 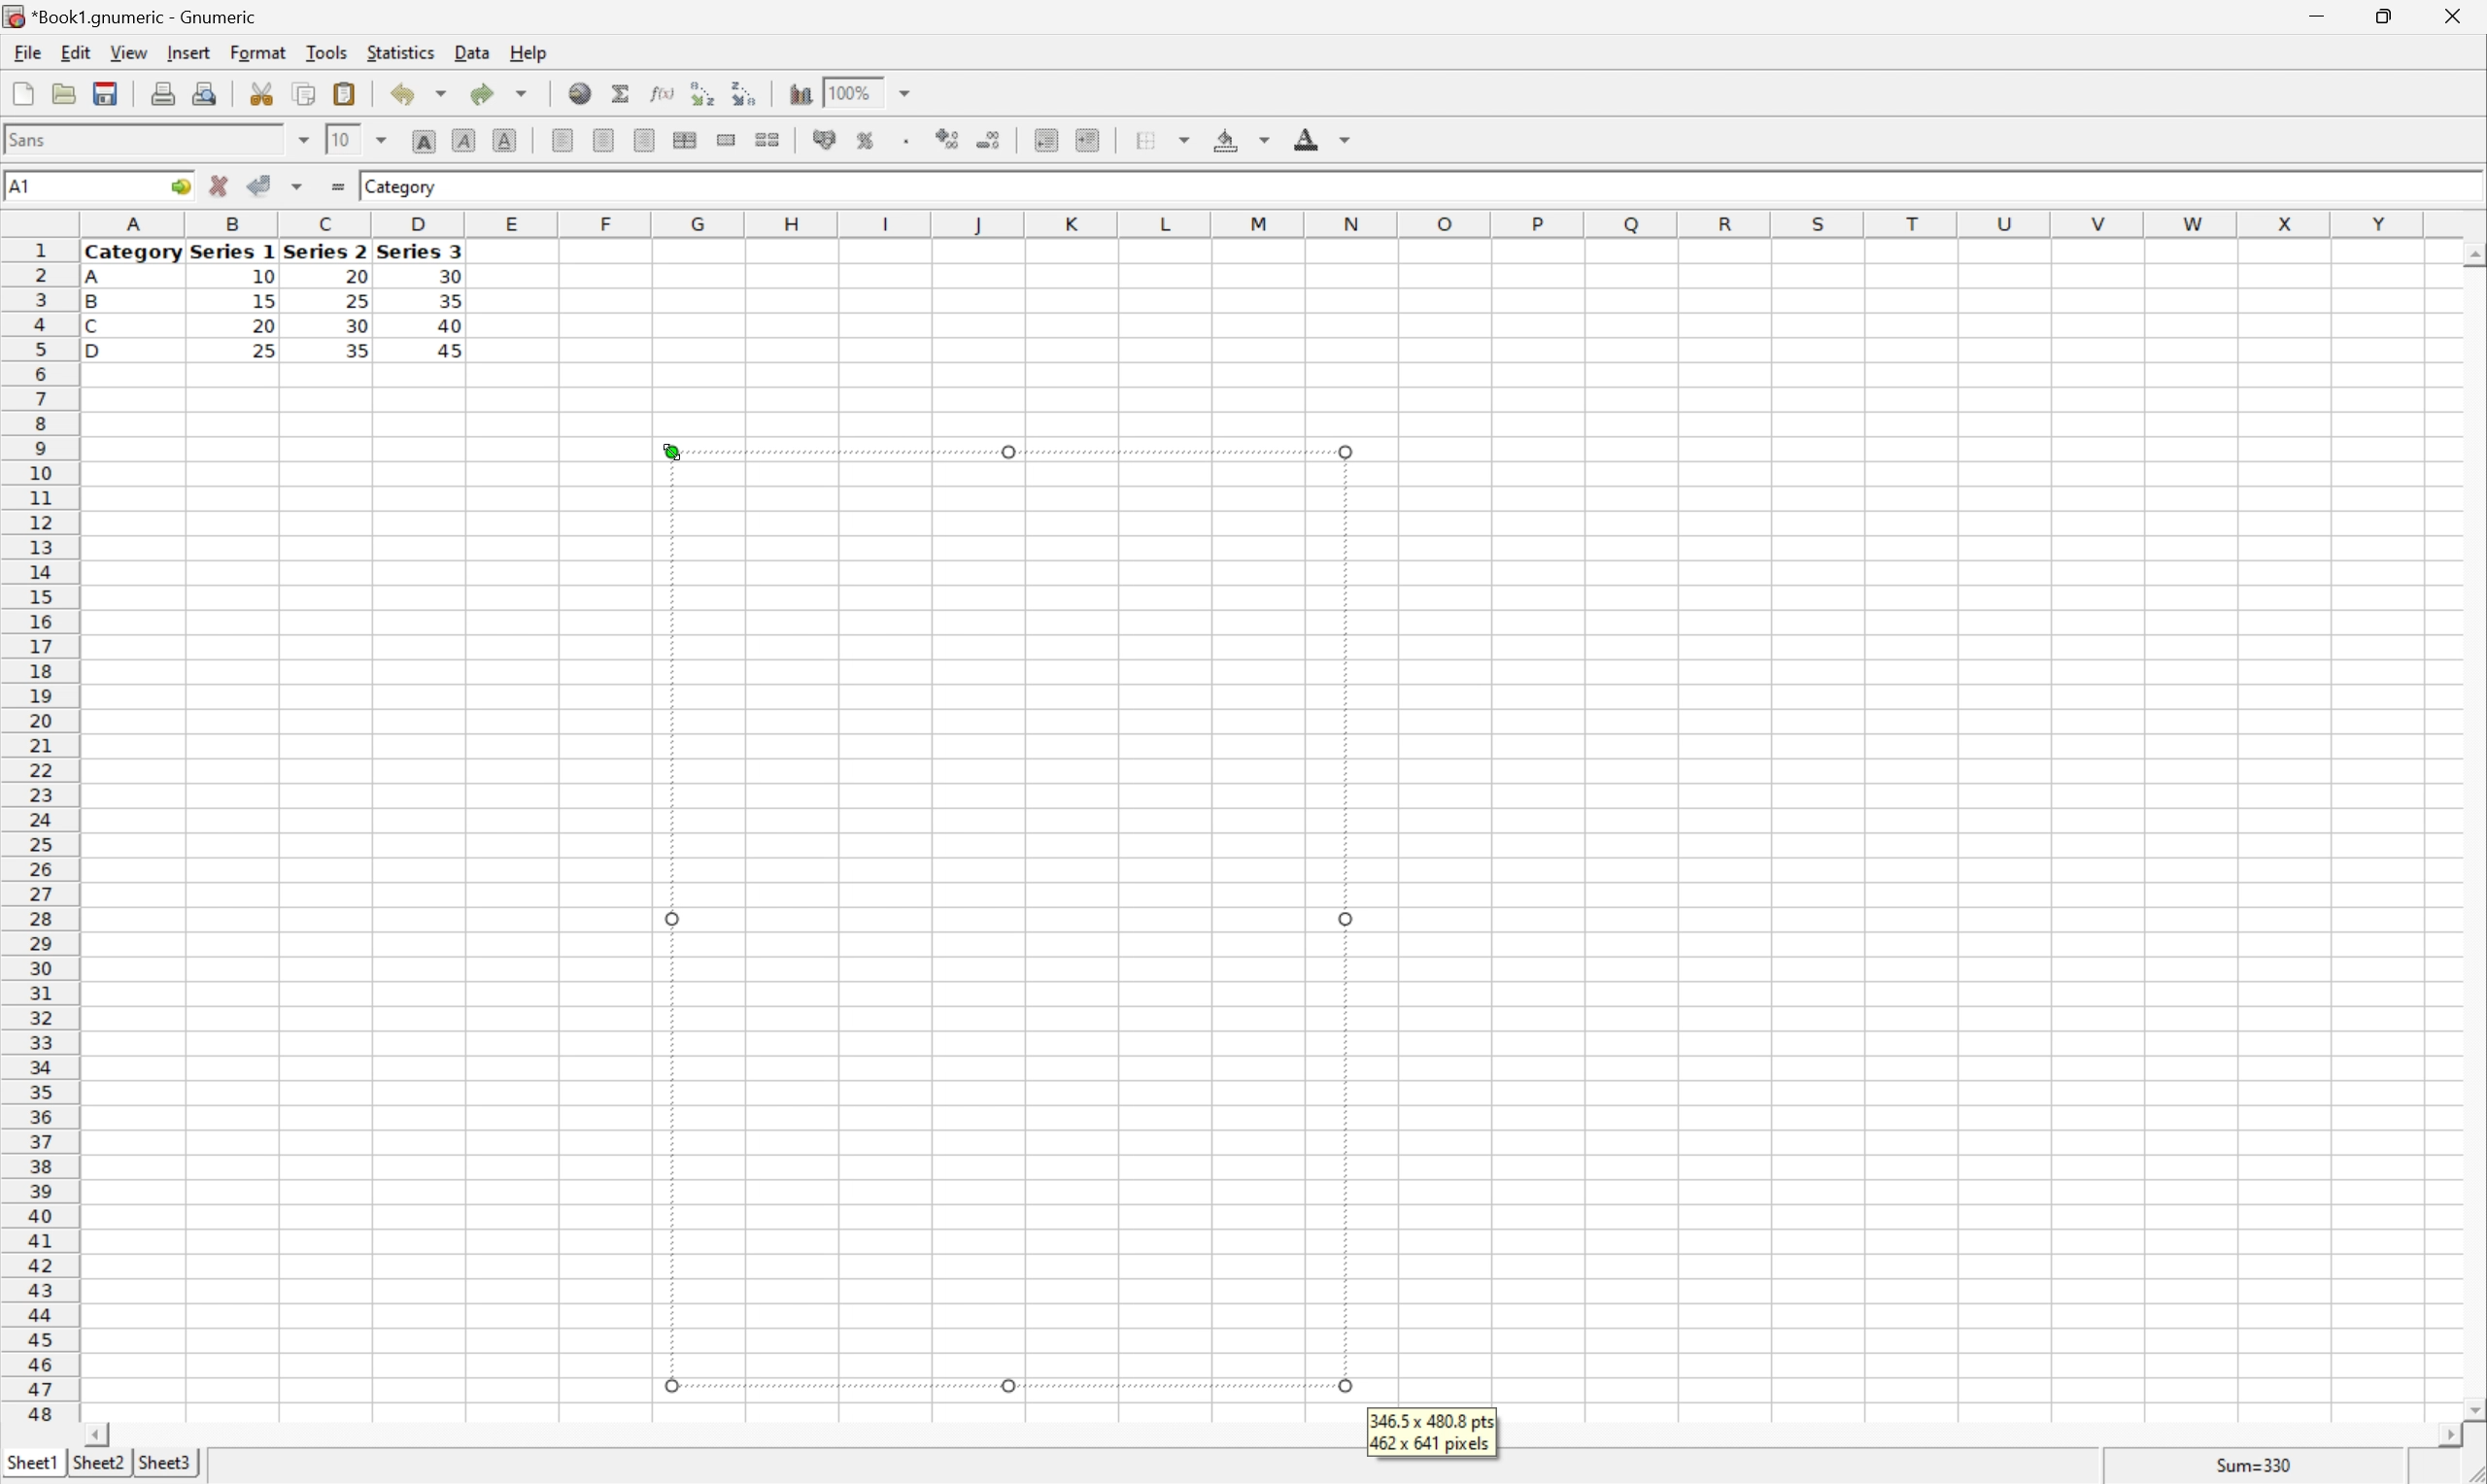 What do you see at coordinates (1430, 1432) in the screenshot?
I see `Chart Dimensions` at bounding box center [1430, 1432].